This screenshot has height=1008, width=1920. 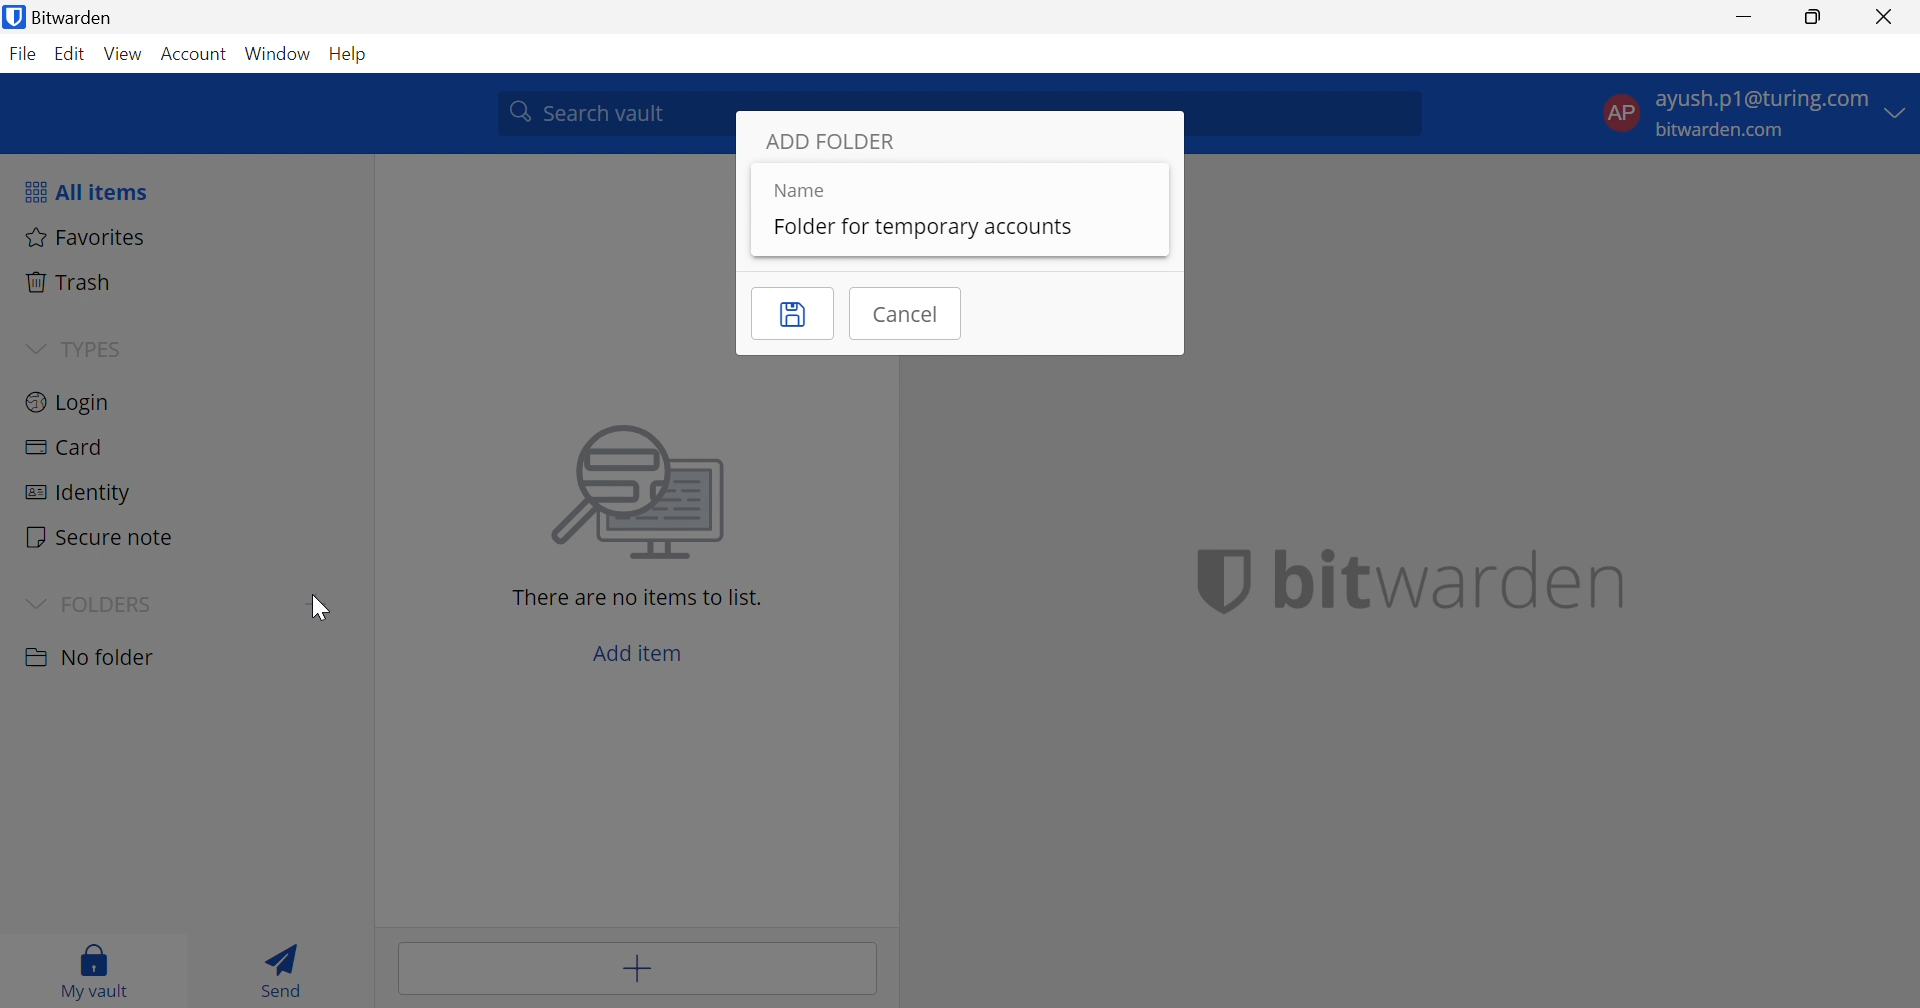 I want to click on View, so click(x=124, y=54).